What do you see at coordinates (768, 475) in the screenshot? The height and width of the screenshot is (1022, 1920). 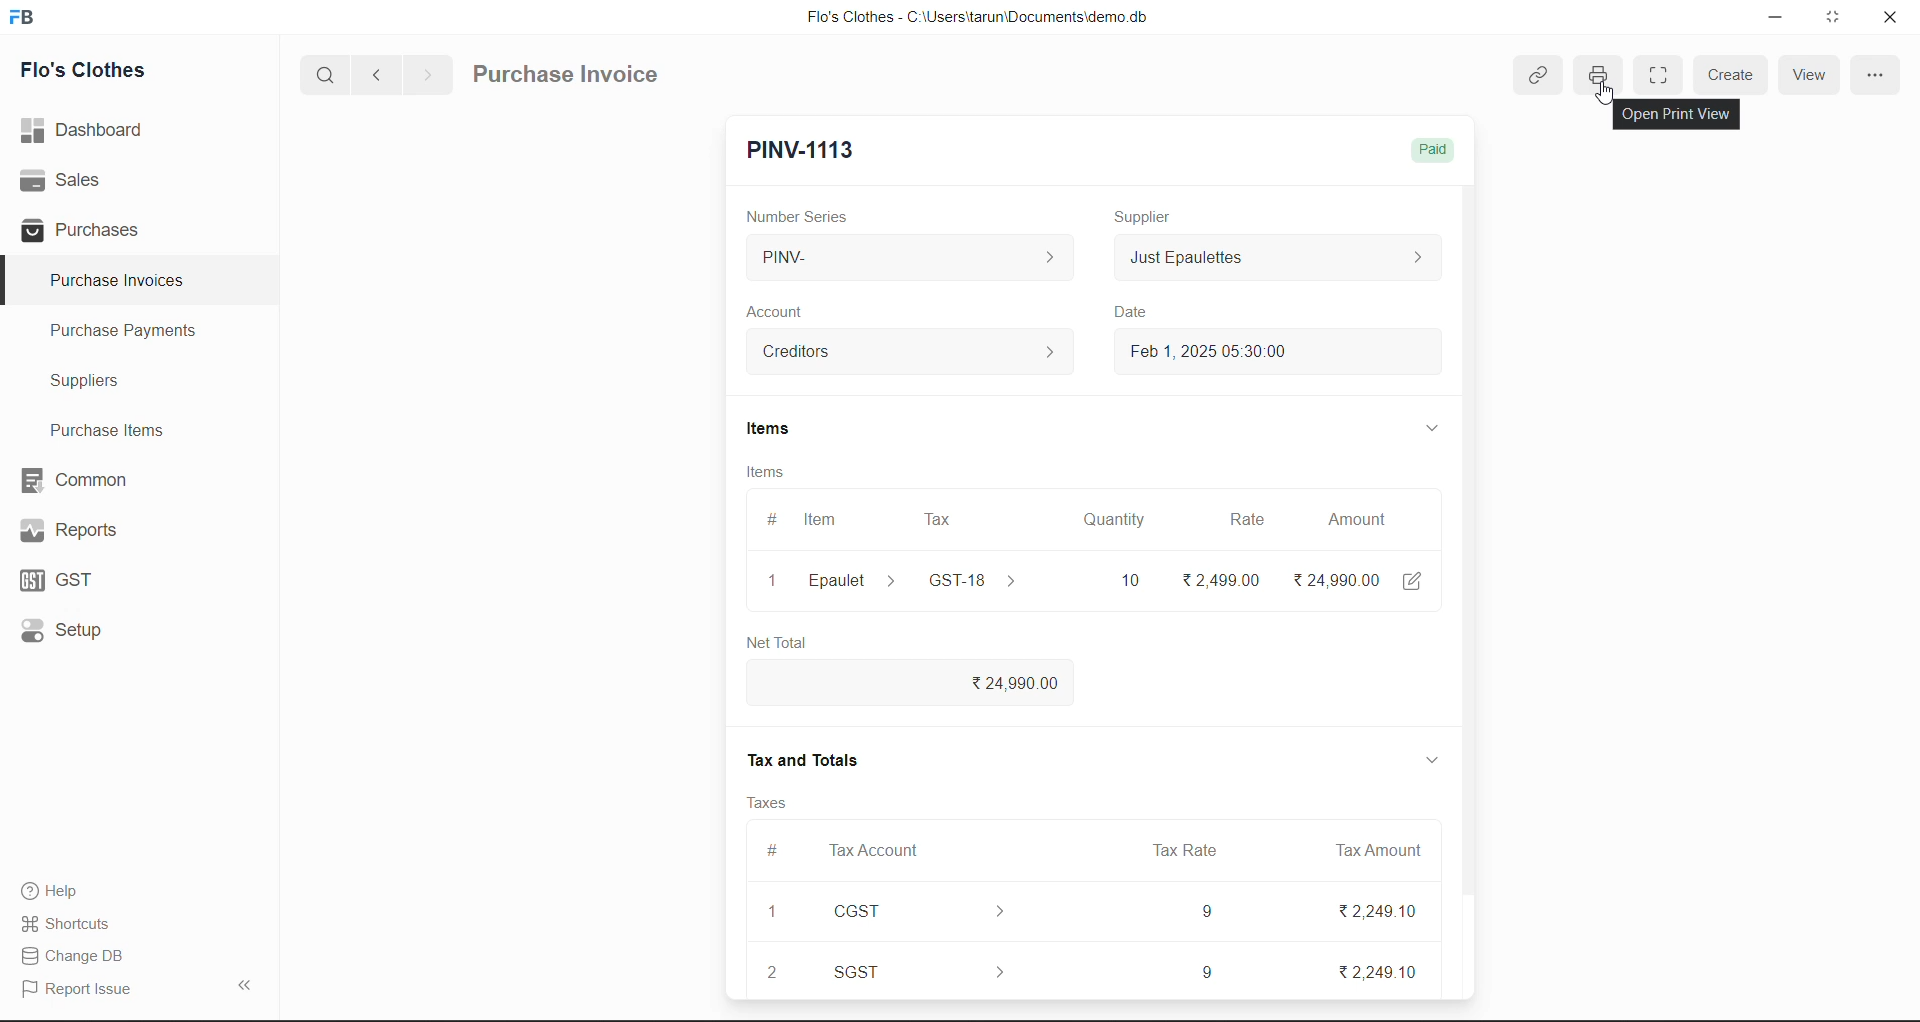 I see `Items` at bounding box center [768, 475].